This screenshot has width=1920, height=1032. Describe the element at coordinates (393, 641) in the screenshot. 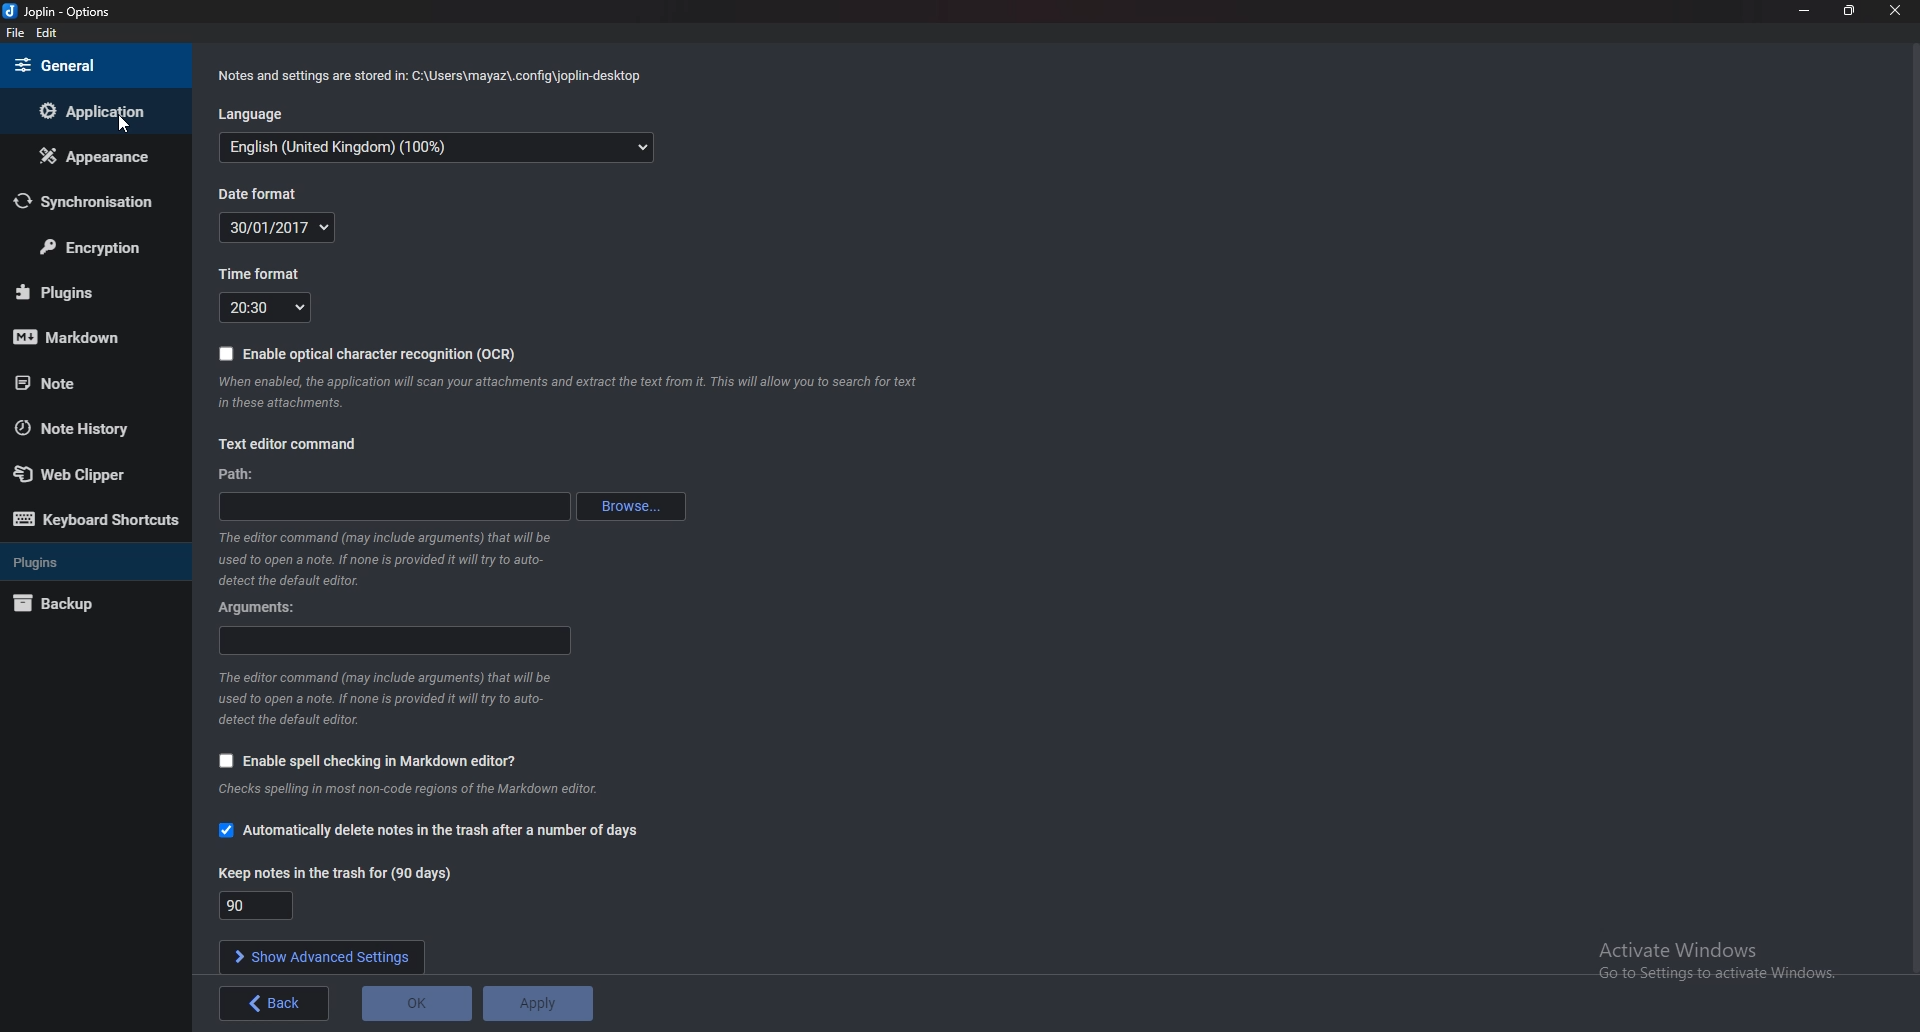

I see `Arguments` at that location.